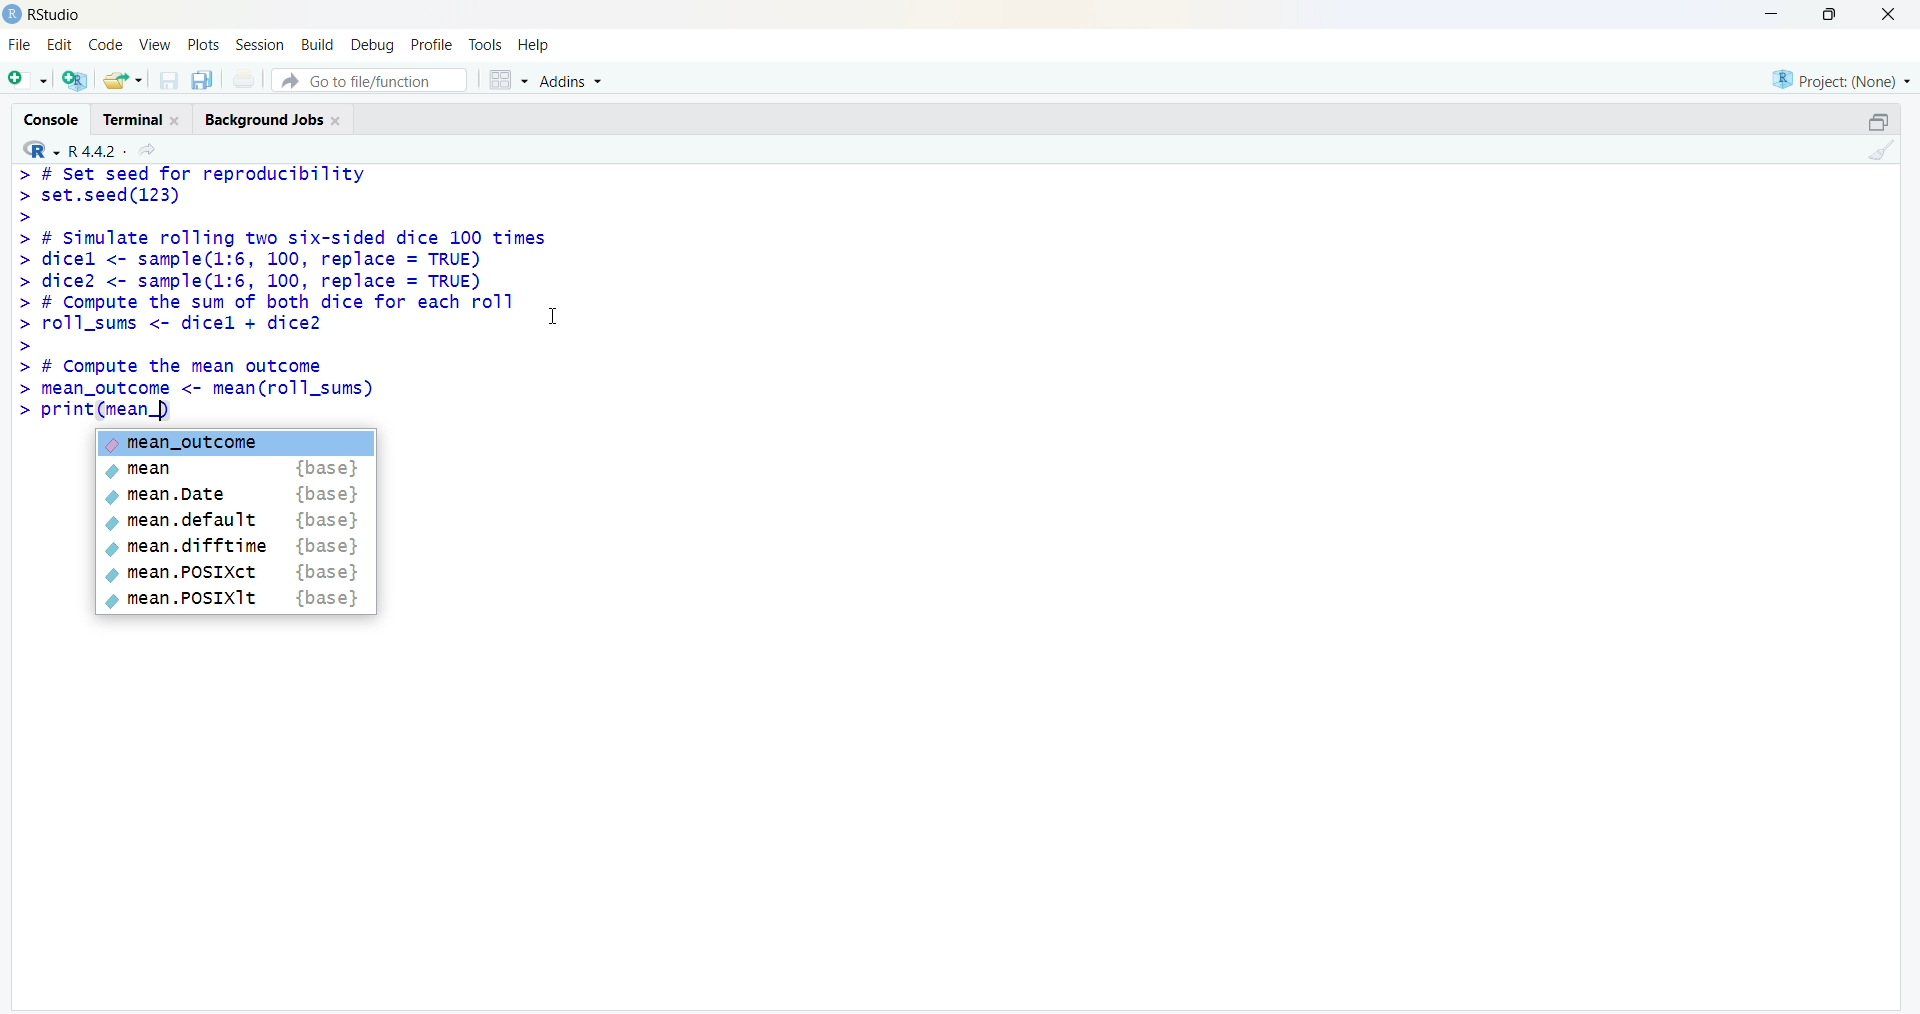 The width and height of the screenshot is (1920, 1014). Describe the element at coordinates (60, 44) in the screenshot. I see `edit` at that location.